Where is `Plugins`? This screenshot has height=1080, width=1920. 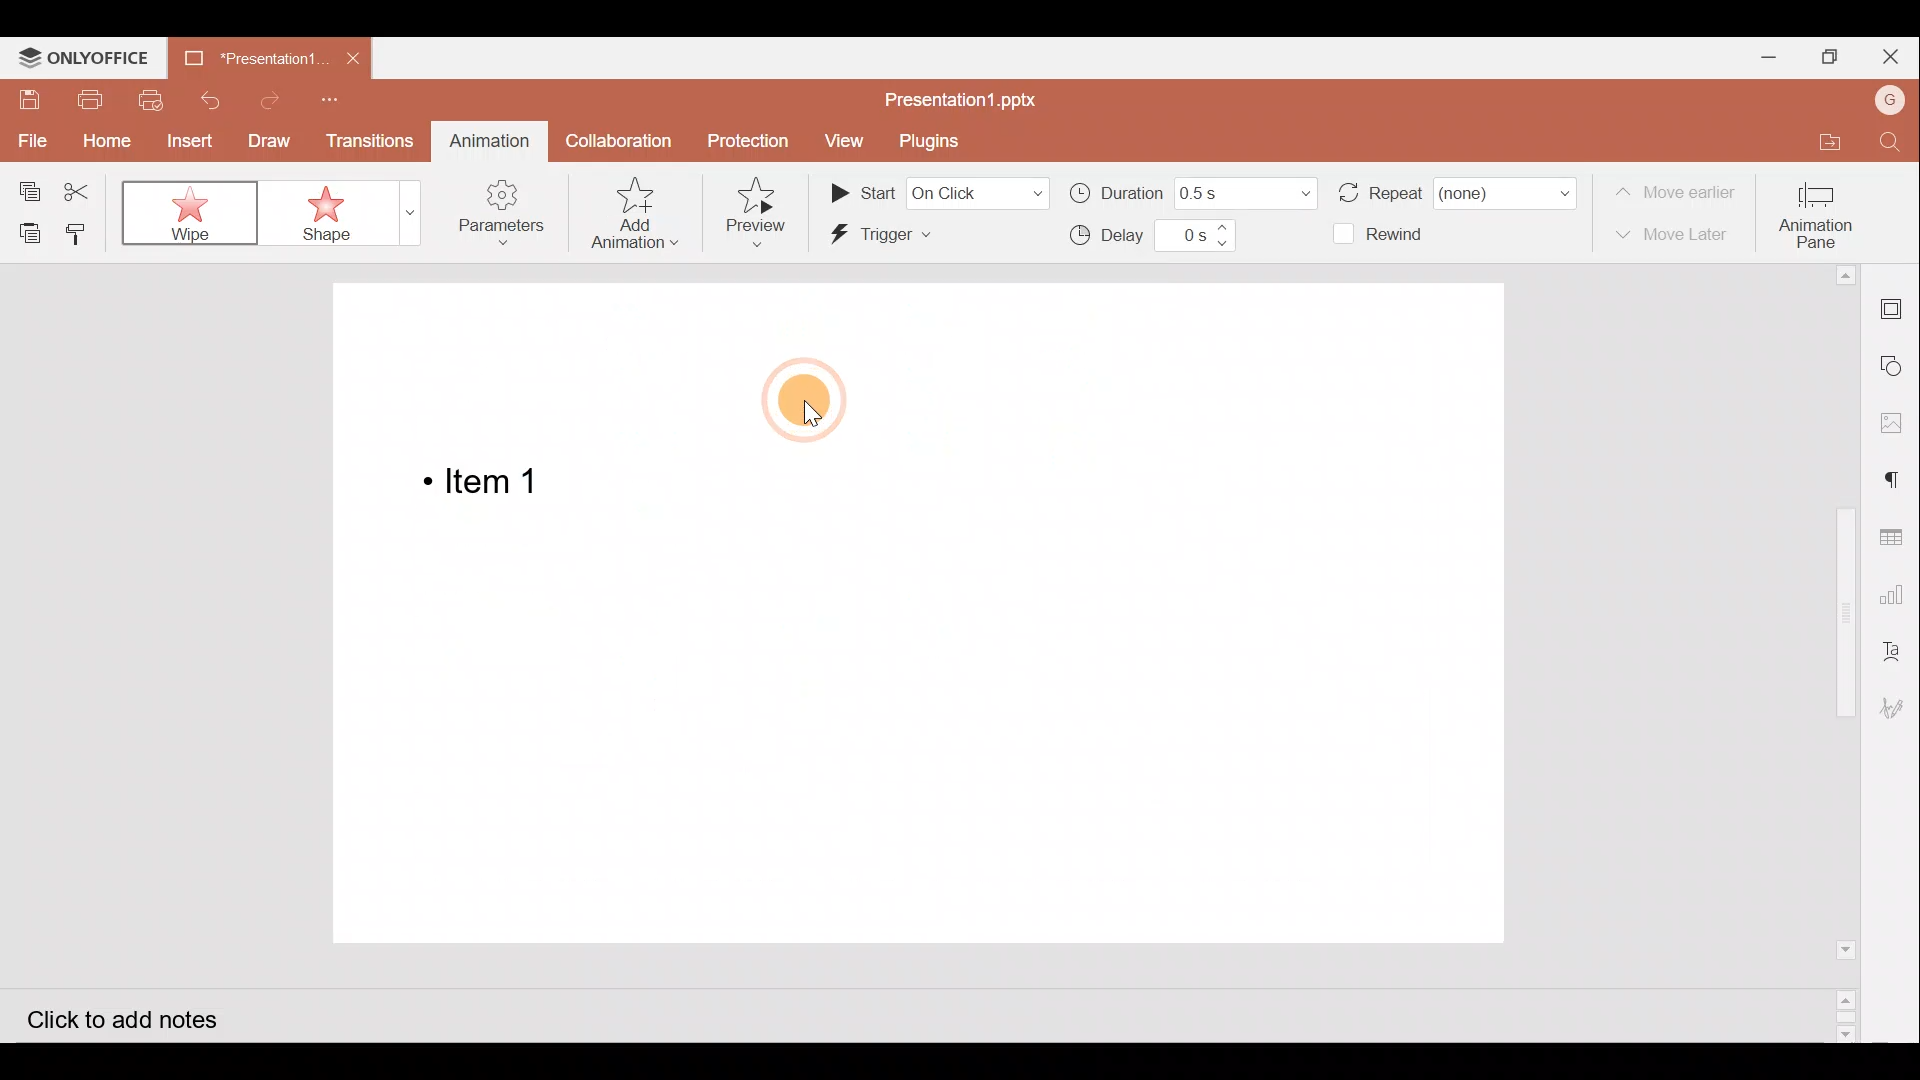 Plugins is located at coordinates (933, 139).